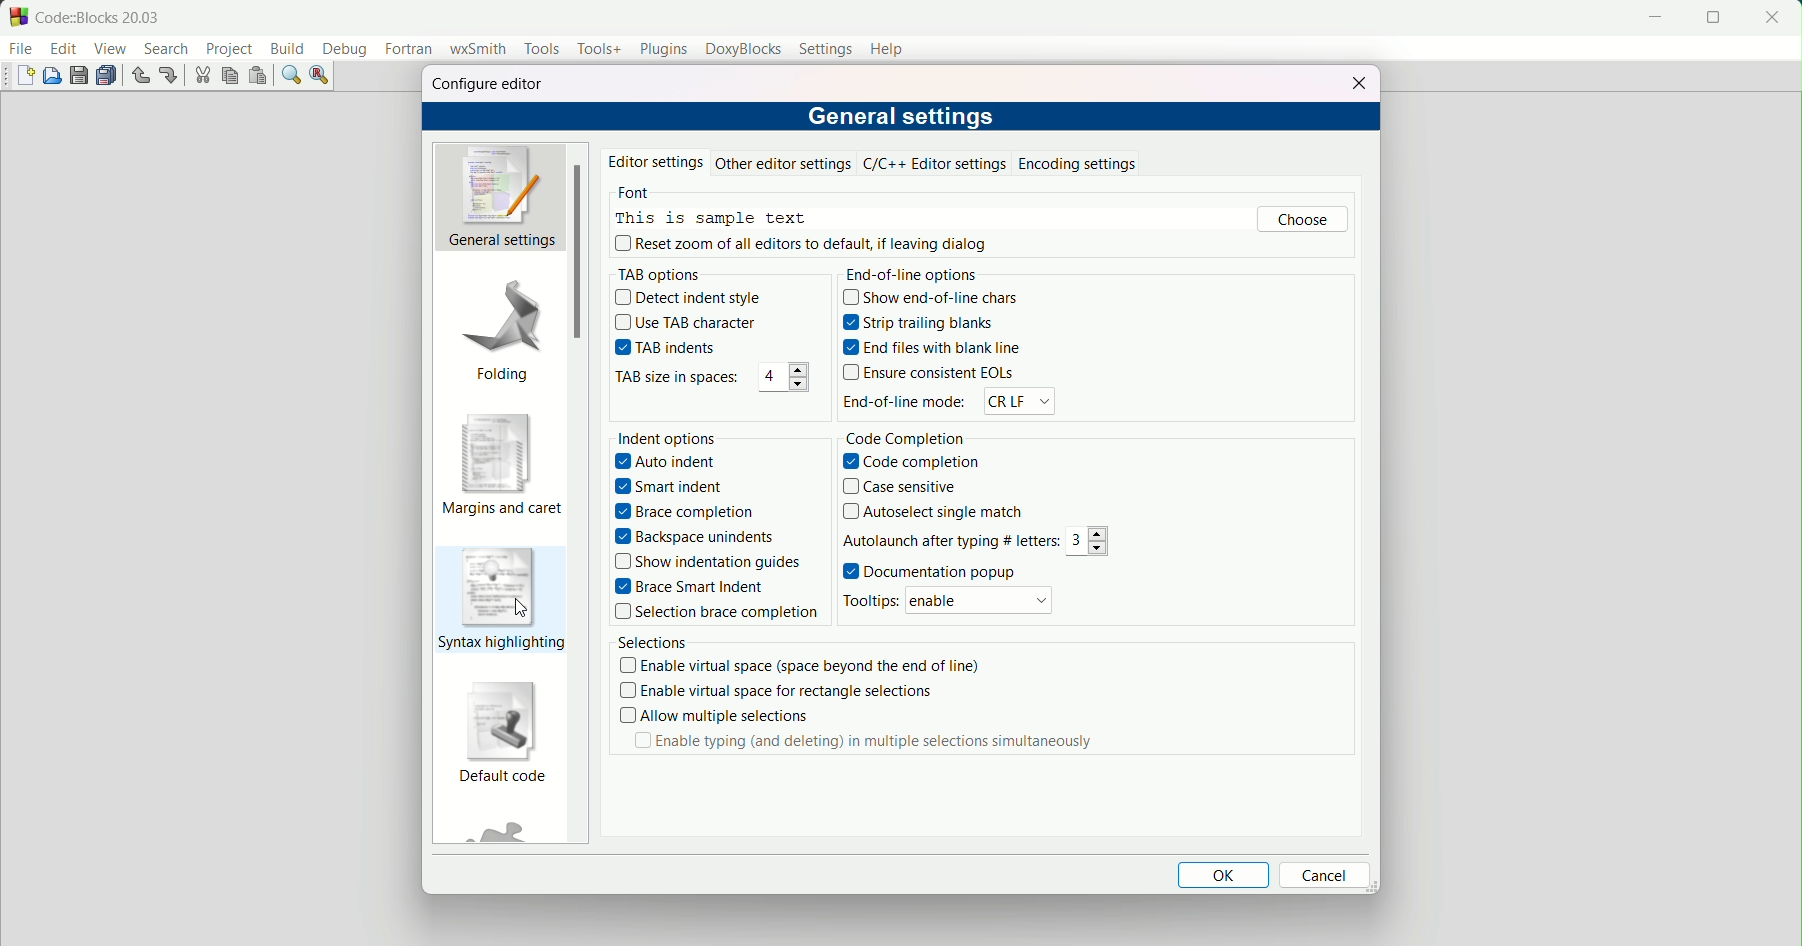  Describe the element at coordinates (501, 599) in the screenshot. I see `syntax highlighting` at that location.